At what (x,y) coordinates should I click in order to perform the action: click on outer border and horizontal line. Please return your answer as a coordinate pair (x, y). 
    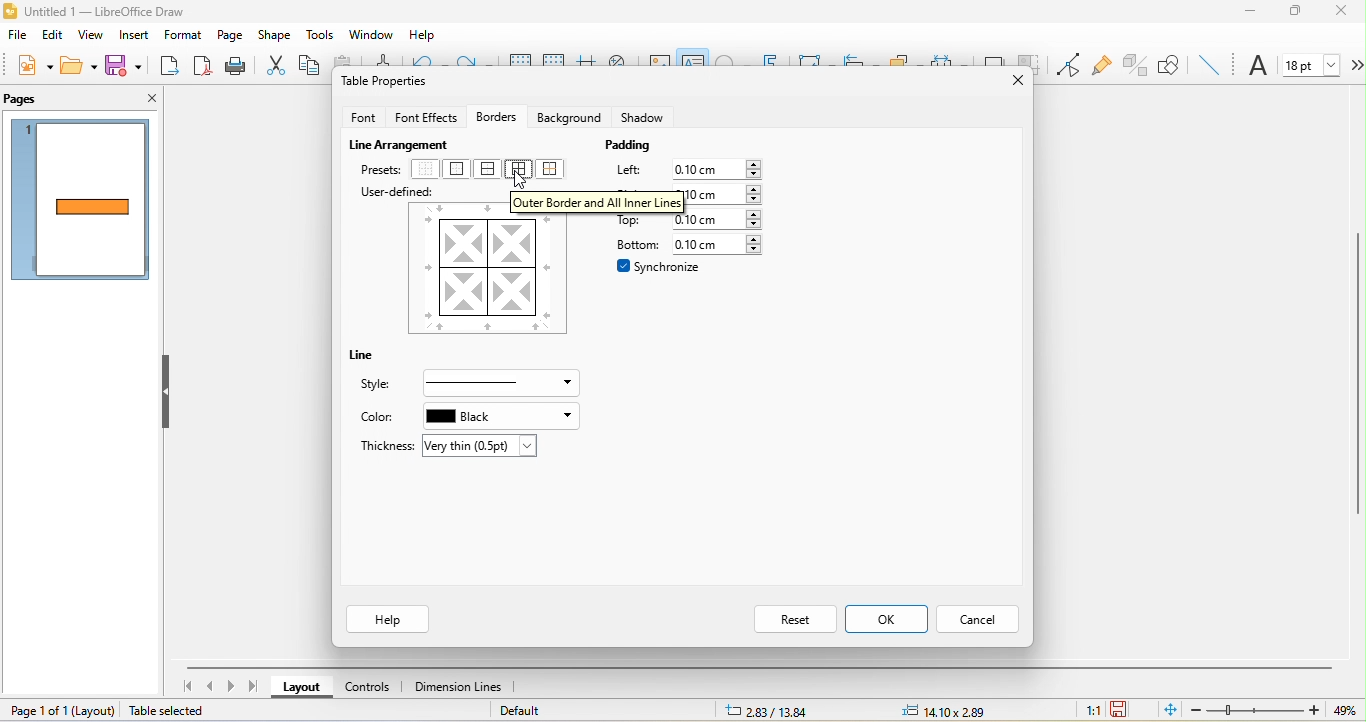
    Looking at the image, I should click on (490, 170).